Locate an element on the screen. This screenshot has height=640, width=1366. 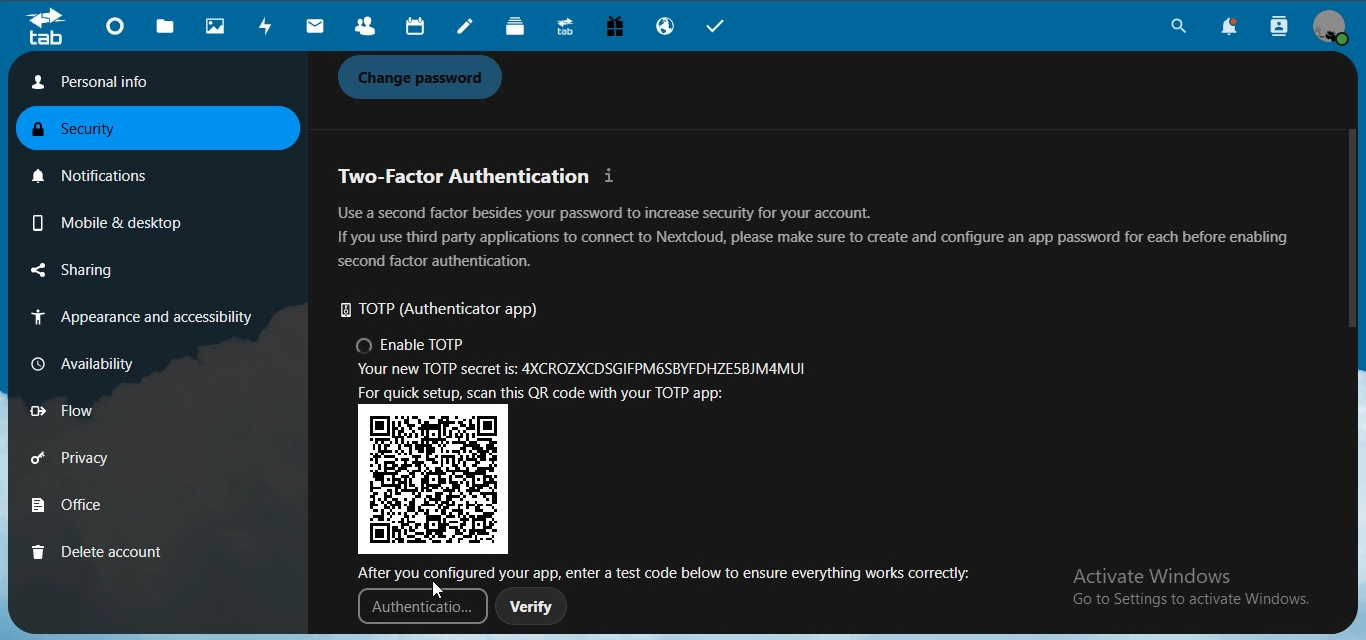
files is located at coordinates (167, 27).